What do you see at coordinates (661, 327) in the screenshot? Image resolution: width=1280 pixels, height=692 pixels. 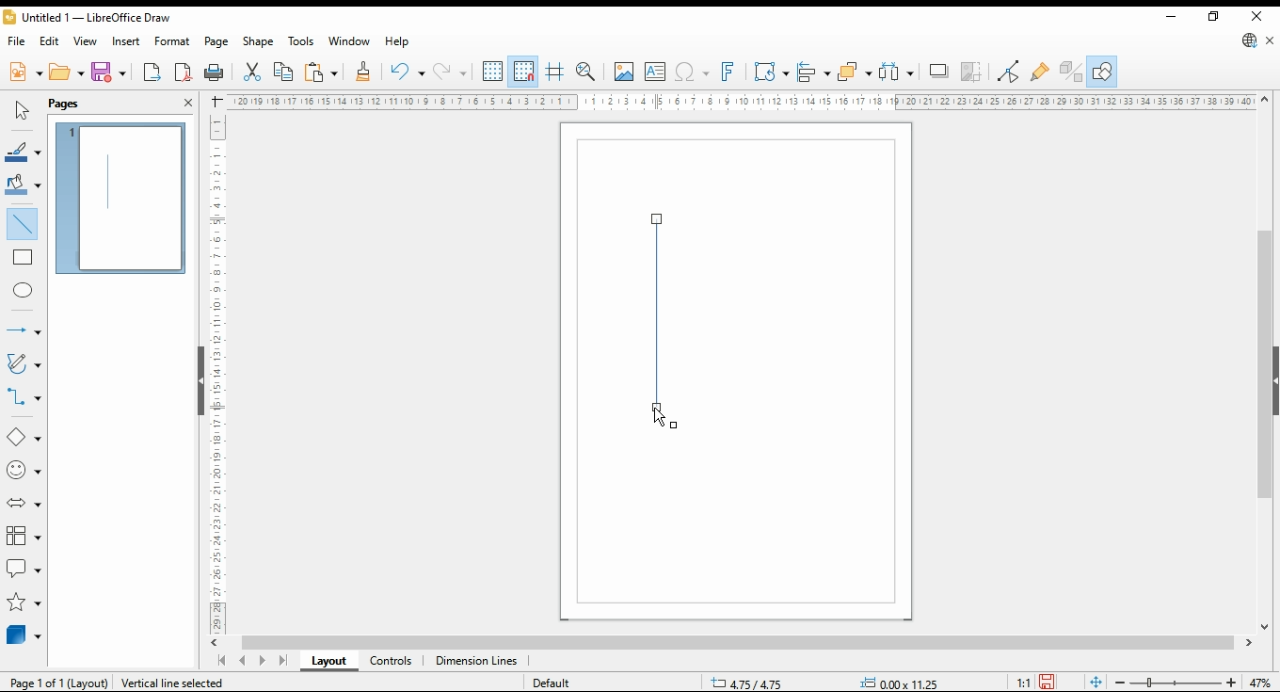 I see `line shape` at bounding box center [661, 327].